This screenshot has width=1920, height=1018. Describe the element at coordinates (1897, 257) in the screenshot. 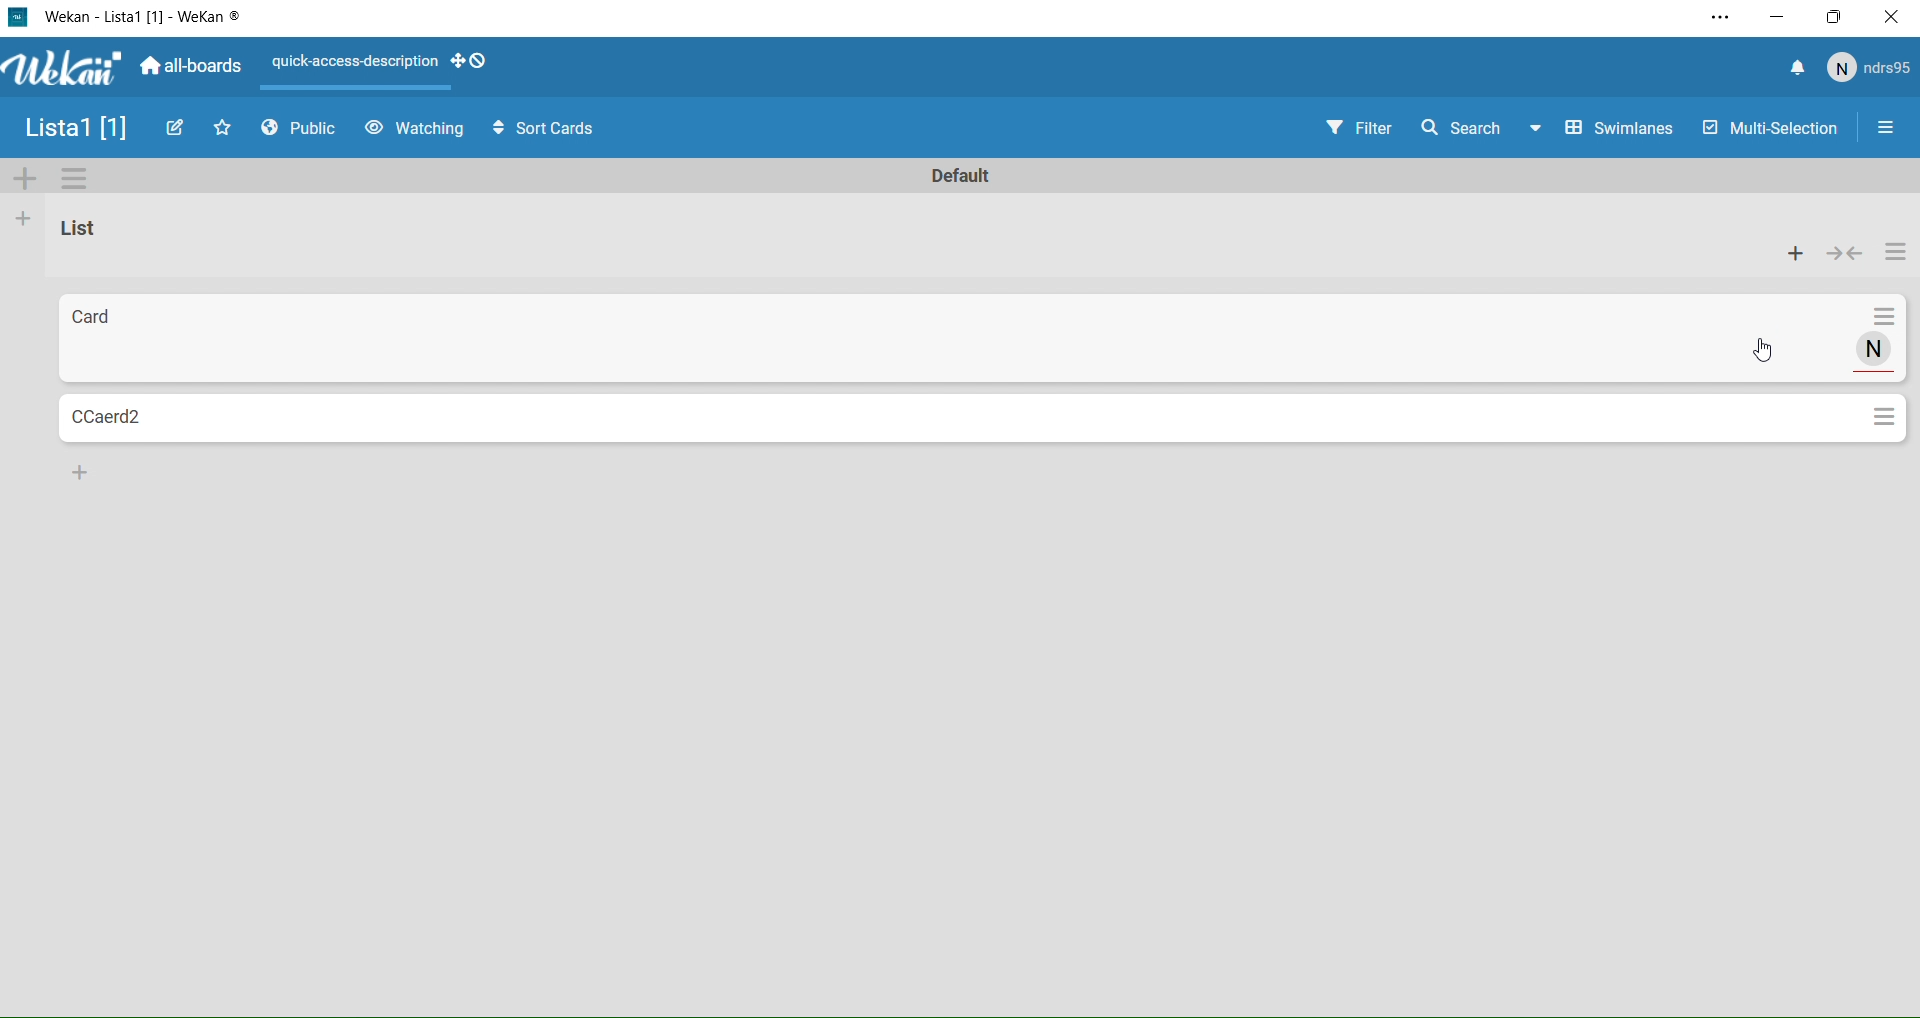

I see `more options` at that location.